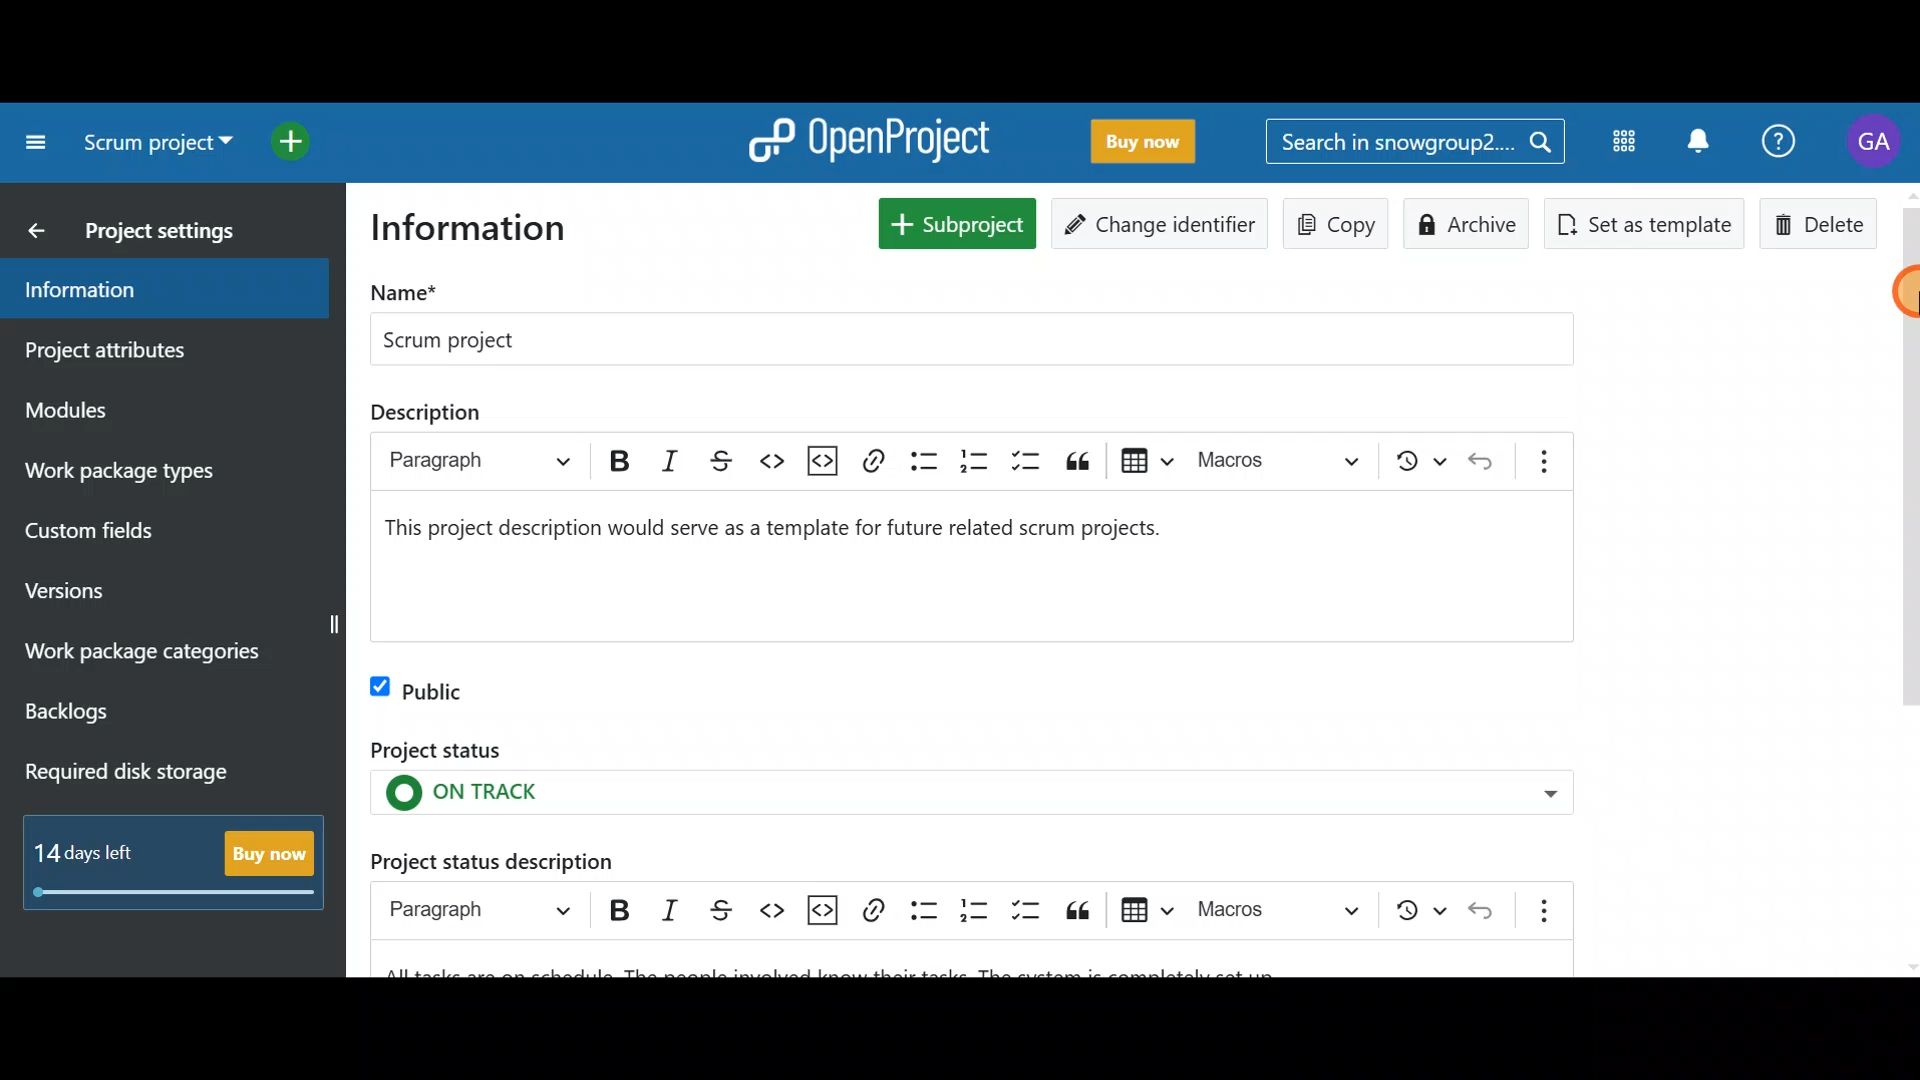 Image resolution: width=1920 pixels, height=1080 pixels. What do you see at coordinates (433, 690) in the screenshot?
I see `Public` at bounding box center [433, 690].